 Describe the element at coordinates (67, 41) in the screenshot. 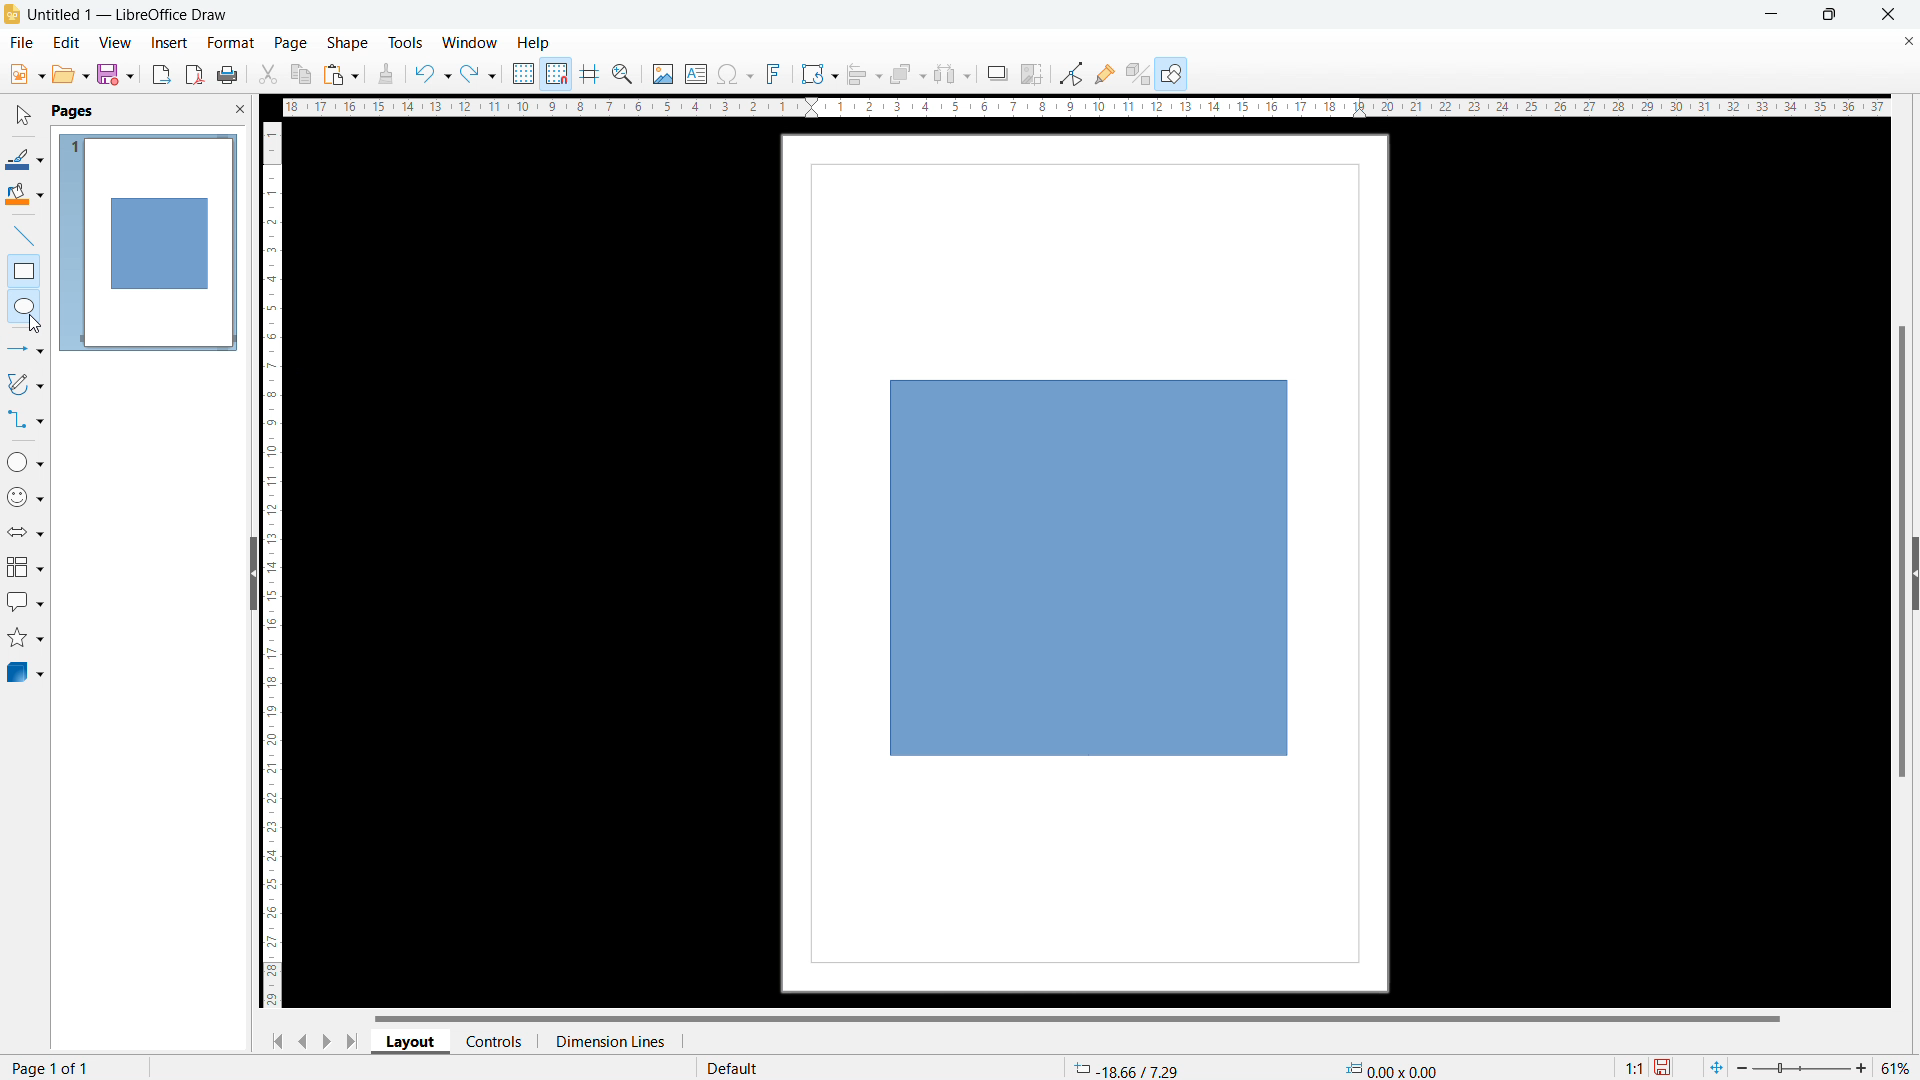

I see `edit` at that location.